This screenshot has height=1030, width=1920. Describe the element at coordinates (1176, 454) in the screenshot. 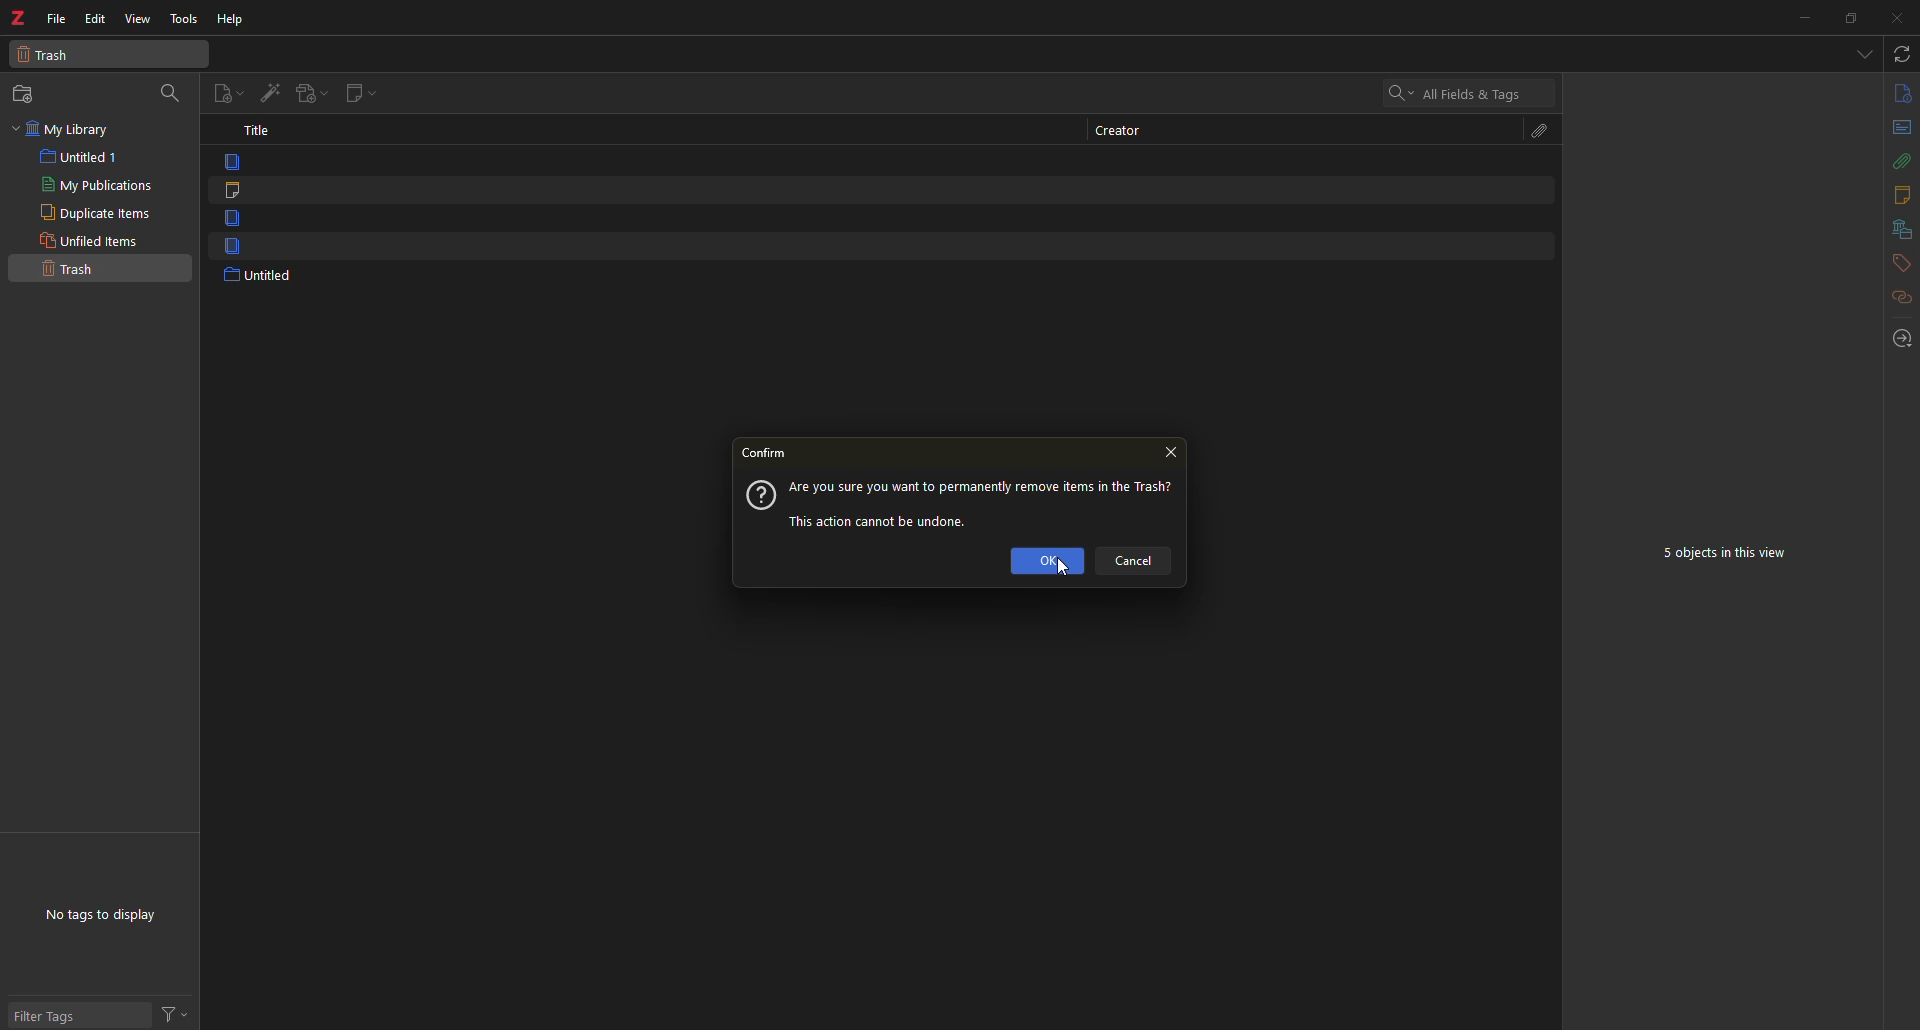

I see `close` at that location.